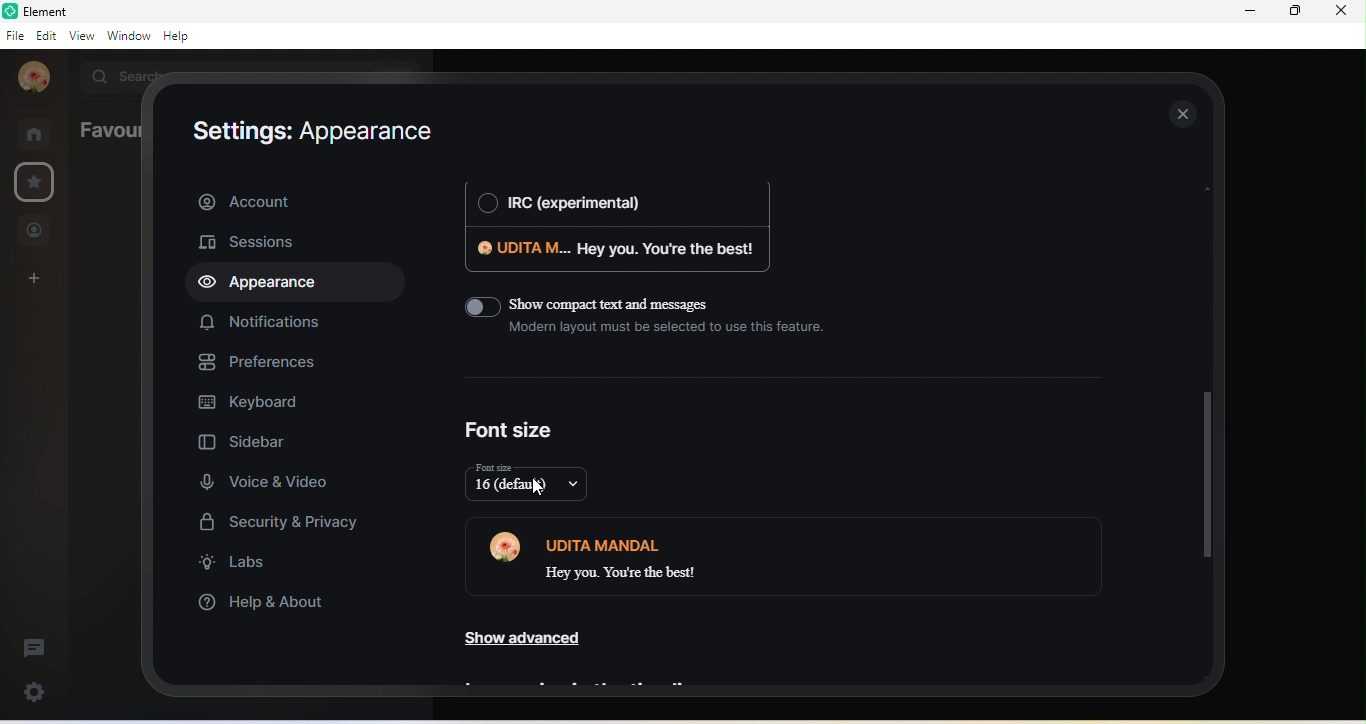 The height and width of the screenshot is (724, 1366). I want to click on window, so click(128, 35).